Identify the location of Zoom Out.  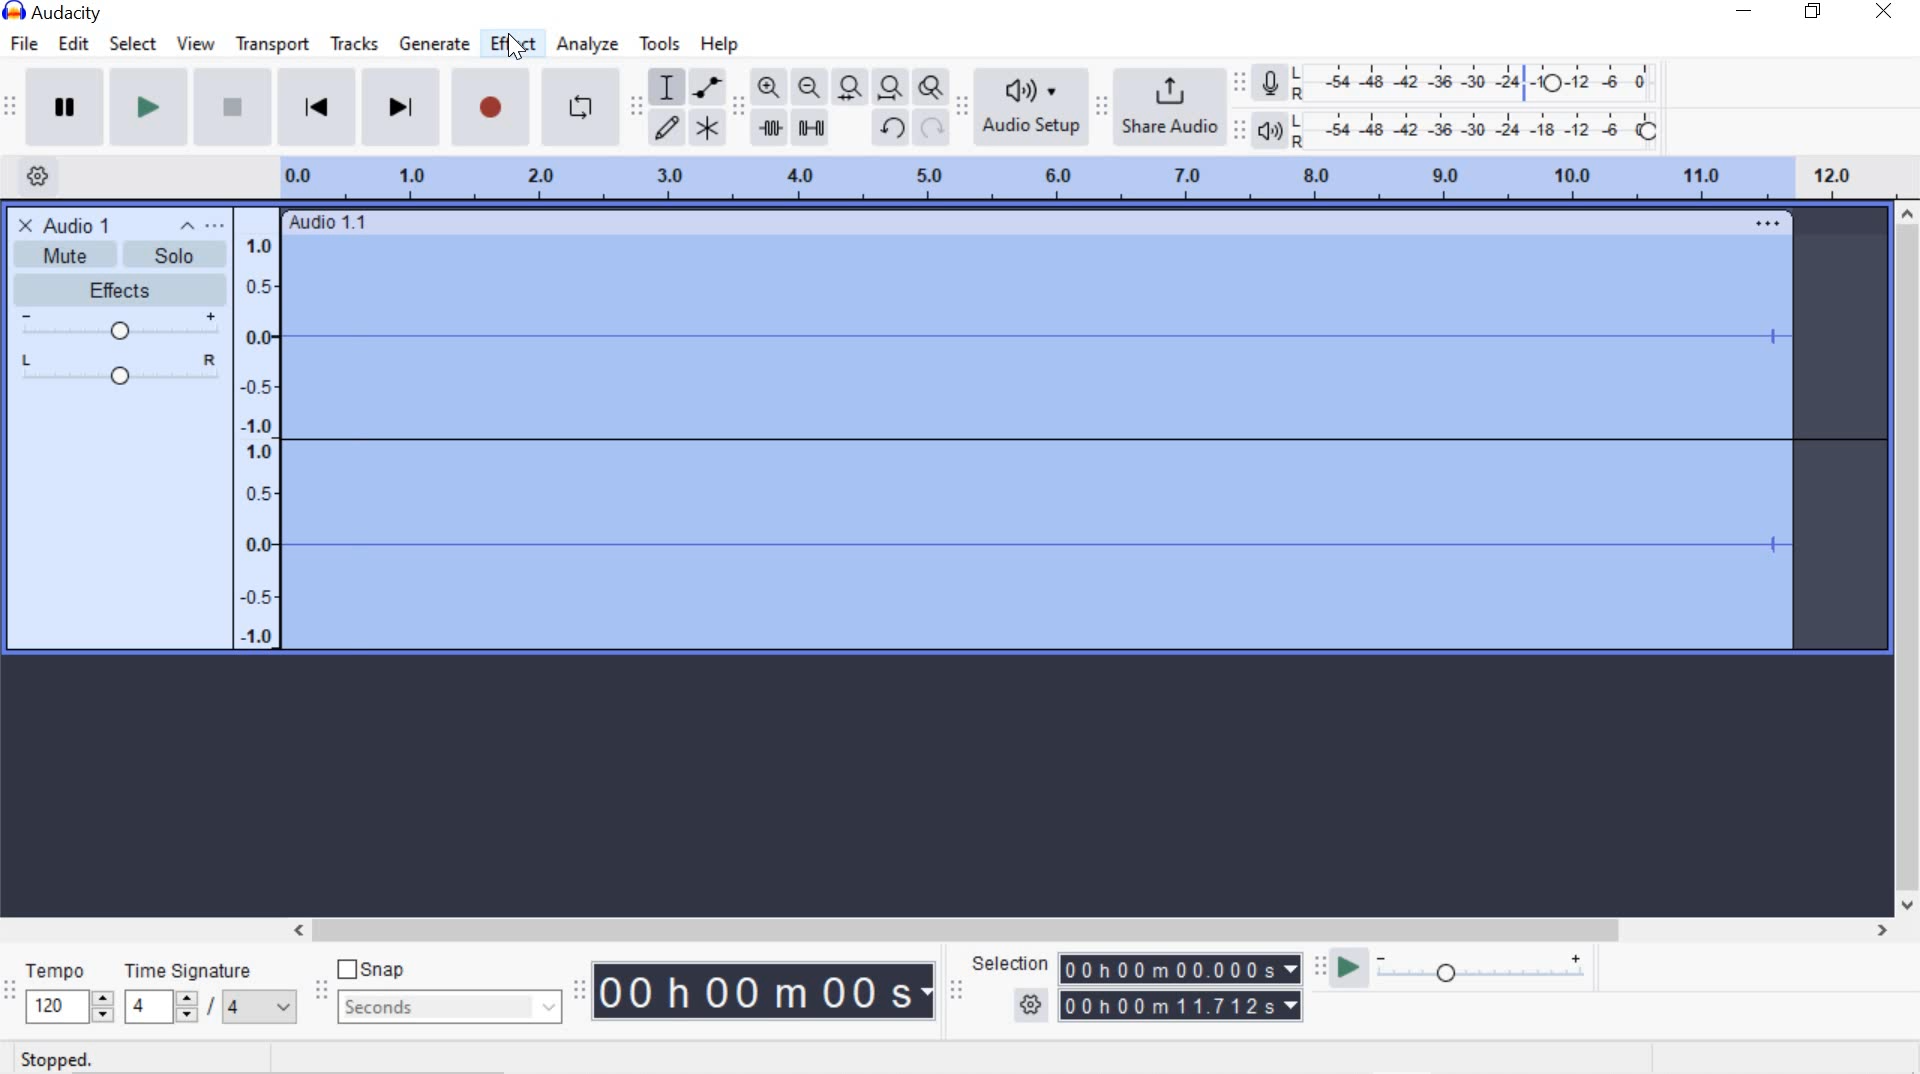
(811, 88).